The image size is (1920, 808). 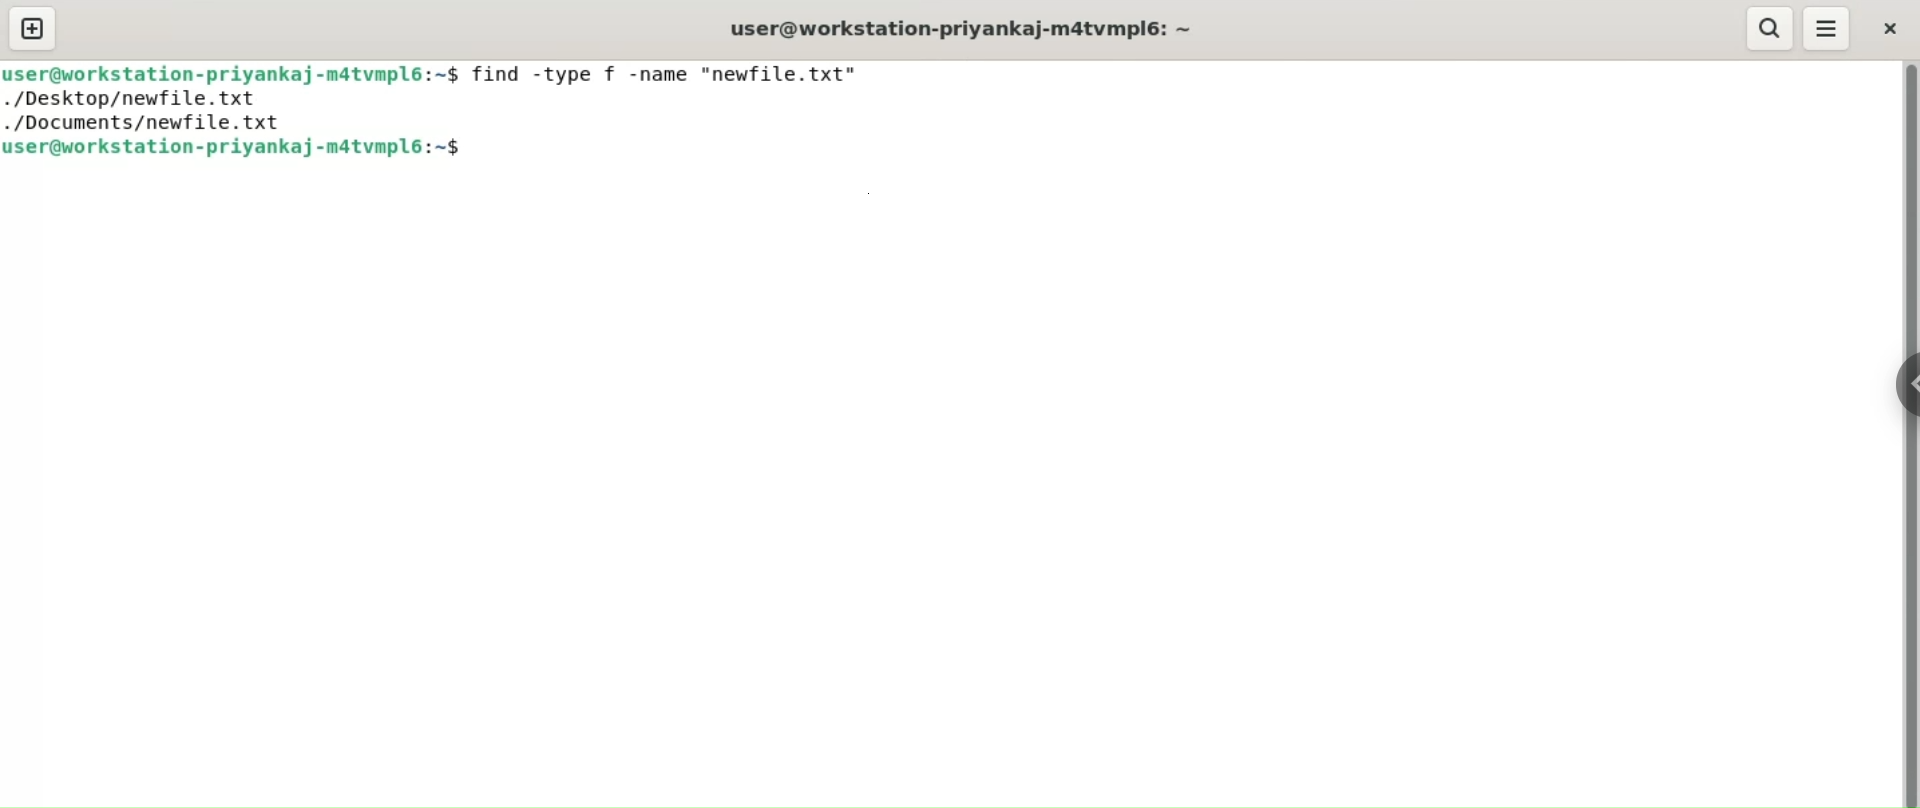 I want to click on  user@workstation-priyankaj-m4tvmpl6:~, so click(x=236, y=148).